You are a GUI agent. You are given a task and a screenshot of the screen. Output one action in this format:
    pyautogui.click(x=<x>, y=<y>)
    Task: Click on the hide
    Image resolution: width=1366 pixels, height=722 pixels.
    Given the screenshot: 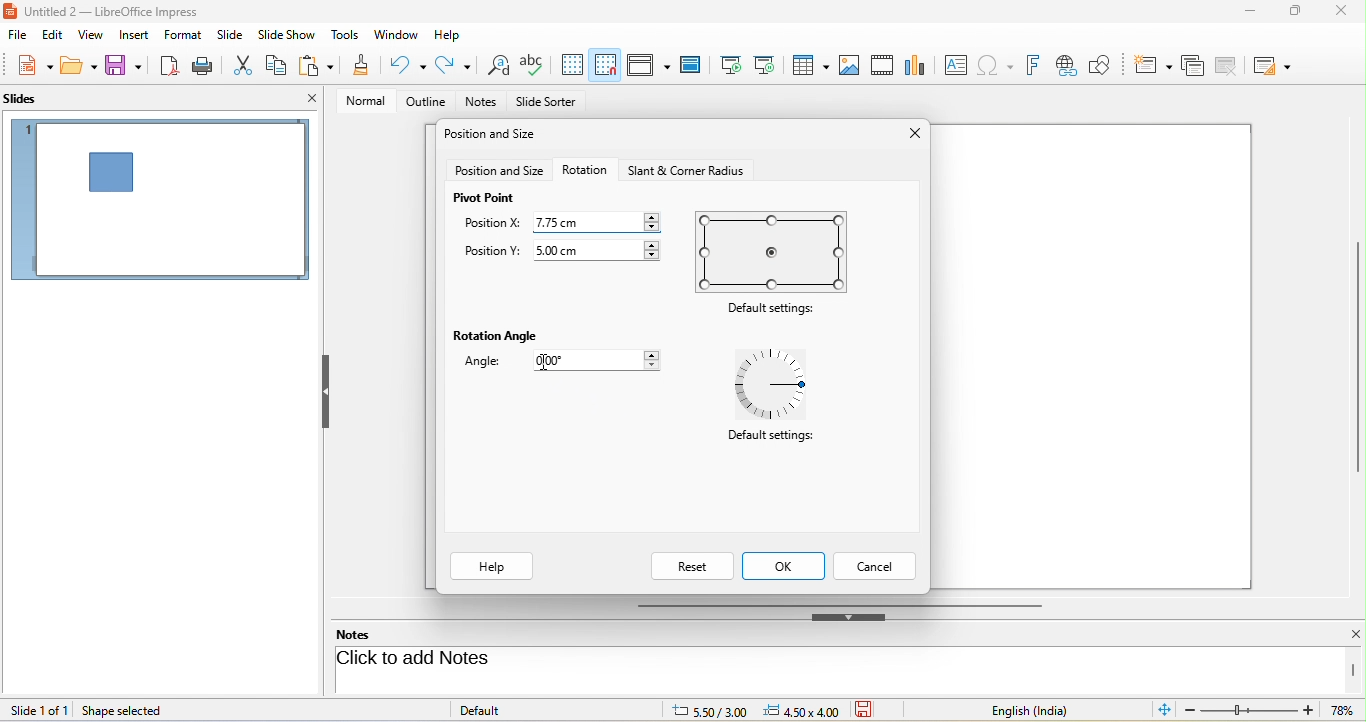 What is the action you would take?
    pyautogui.click(x=325, y=392)
    